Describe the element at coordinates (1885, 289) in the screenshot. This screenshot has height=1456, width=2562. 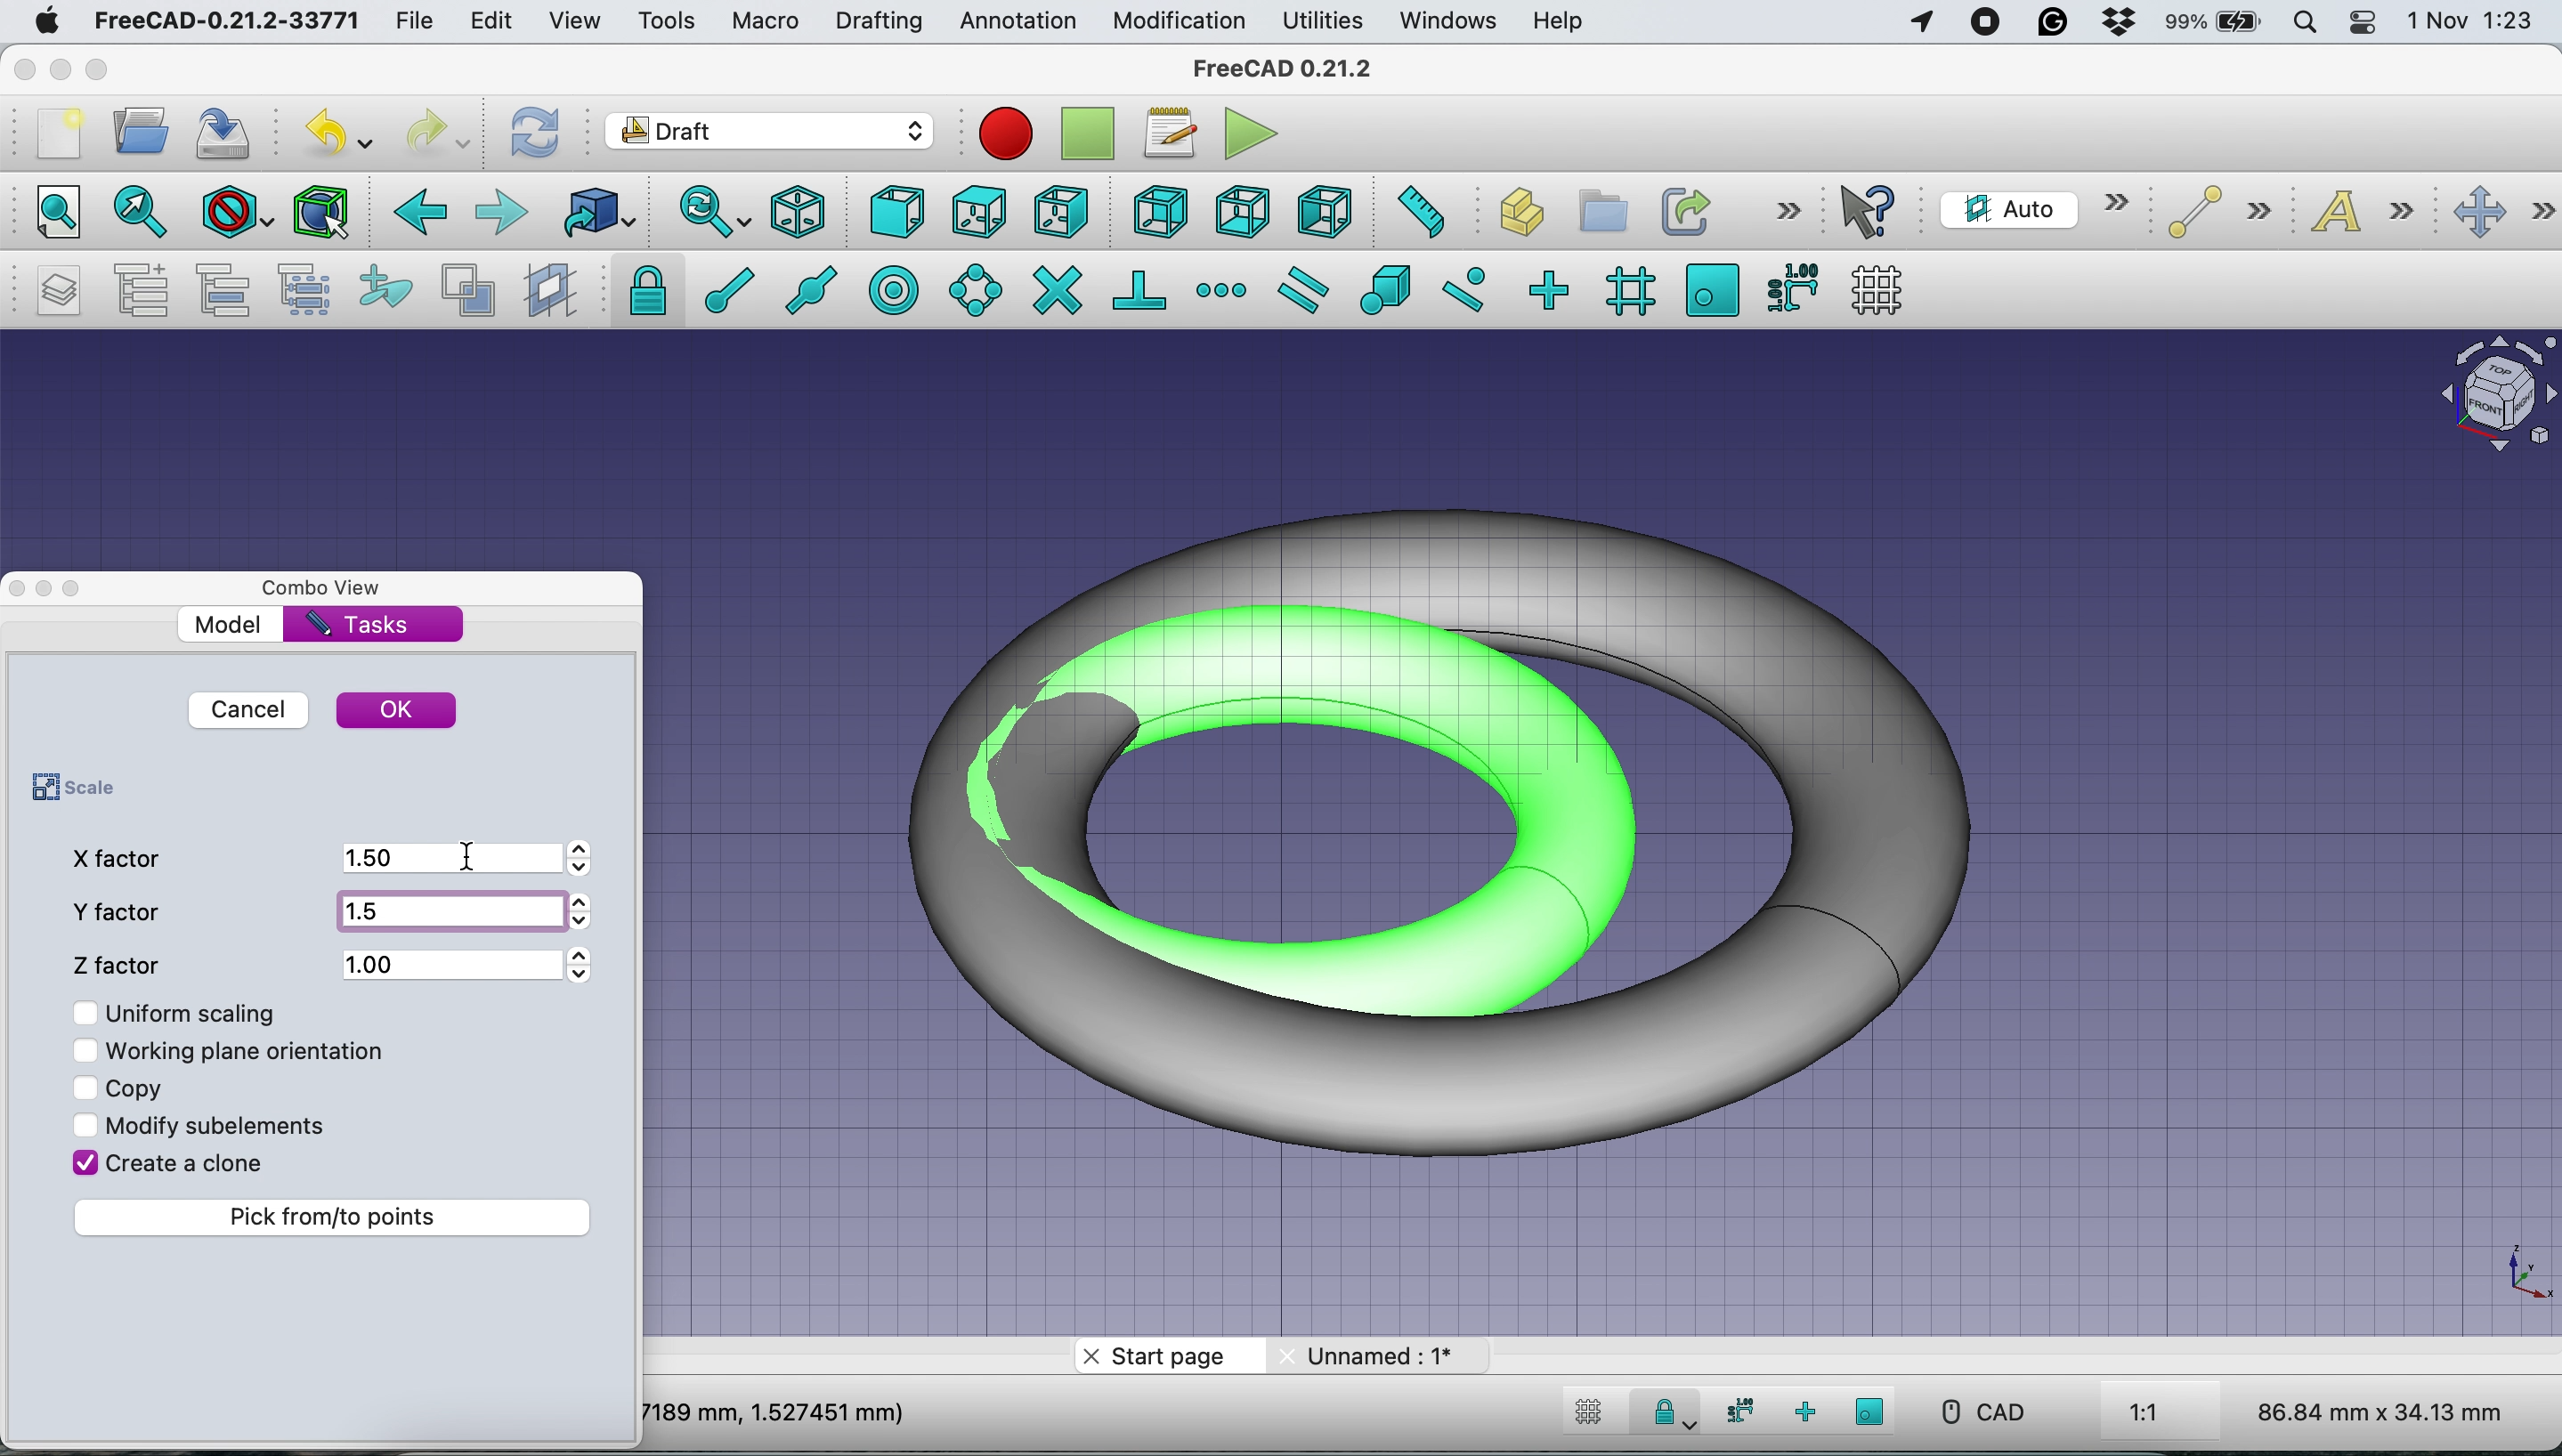
I see `toggle grid` at that location.